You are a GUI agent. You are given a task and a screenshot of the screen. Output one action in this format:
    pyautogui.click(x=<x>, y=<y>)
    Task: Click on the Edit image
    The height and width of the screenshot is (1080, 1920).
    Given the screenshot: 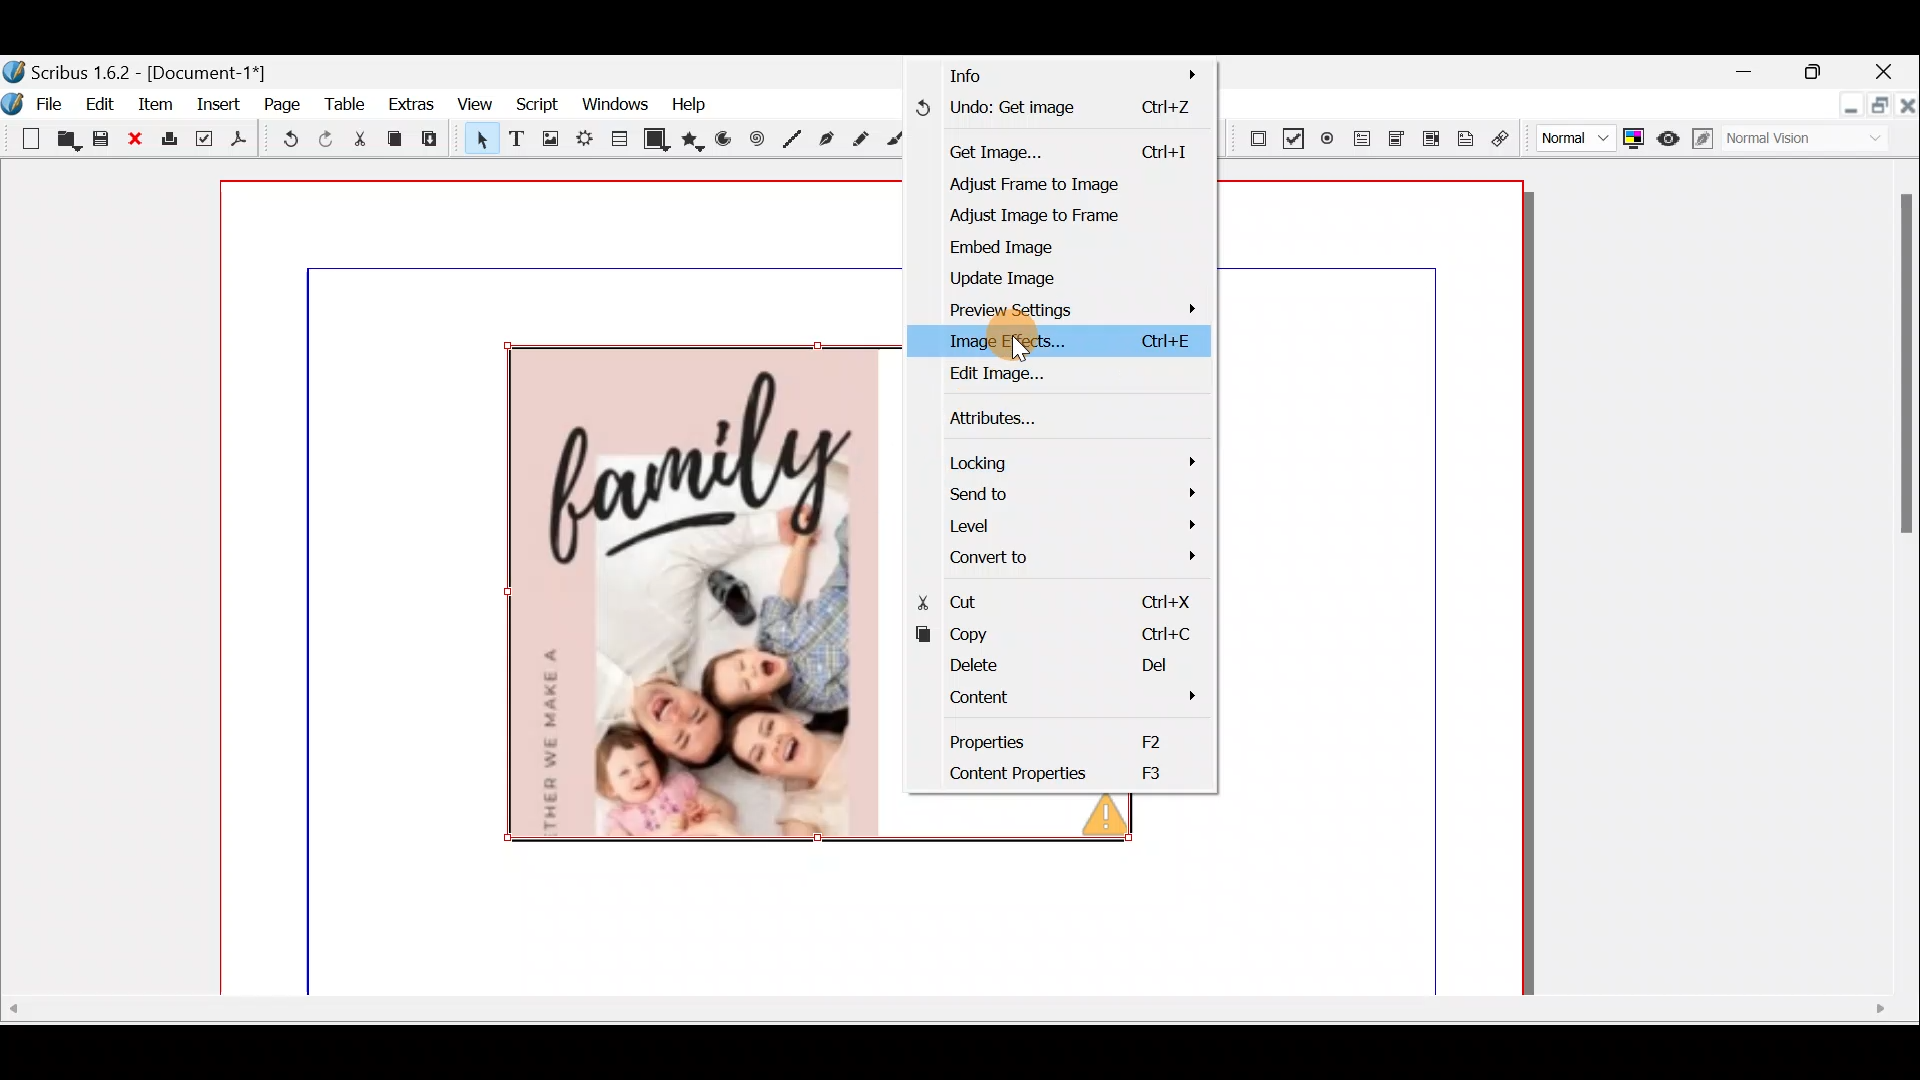 What is the action you would take?
    pyautogui.click(x=1053, y=377)
    